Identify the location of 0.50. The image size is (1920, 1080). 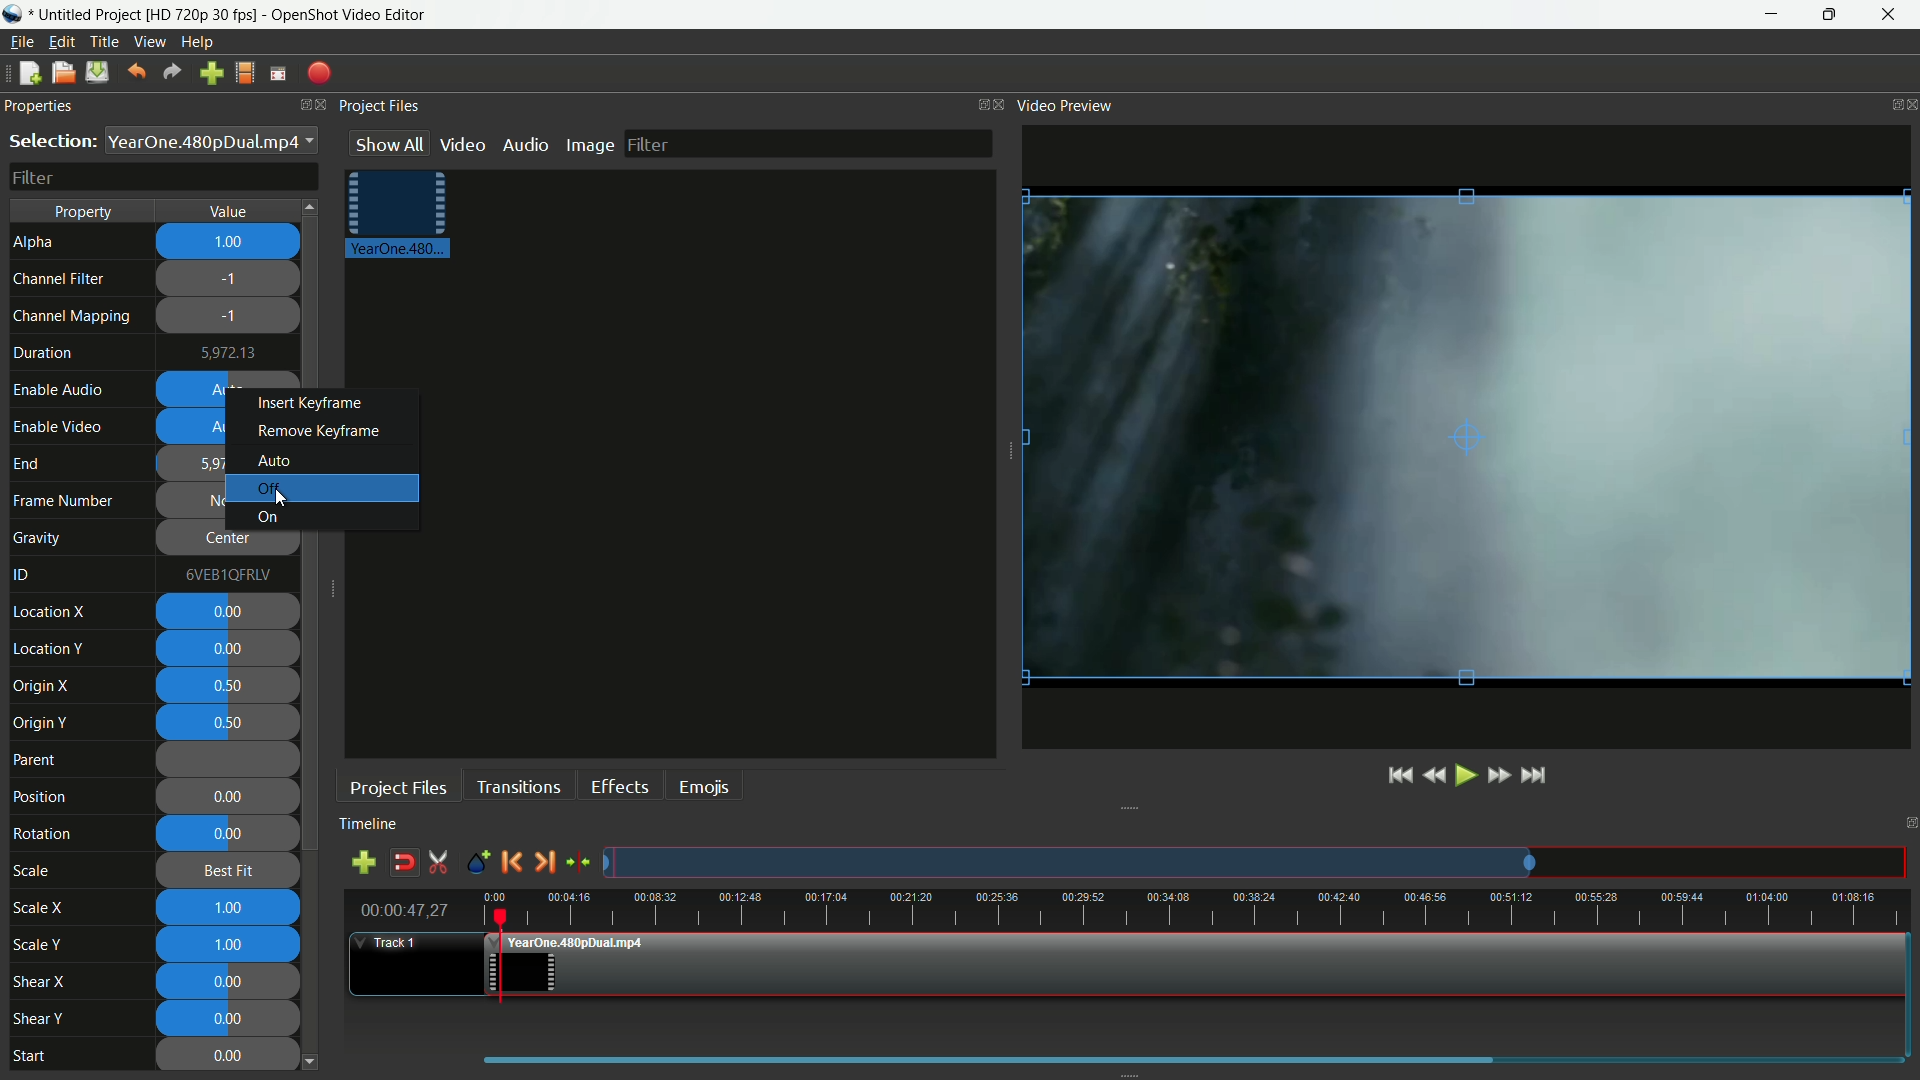
(231, 723).